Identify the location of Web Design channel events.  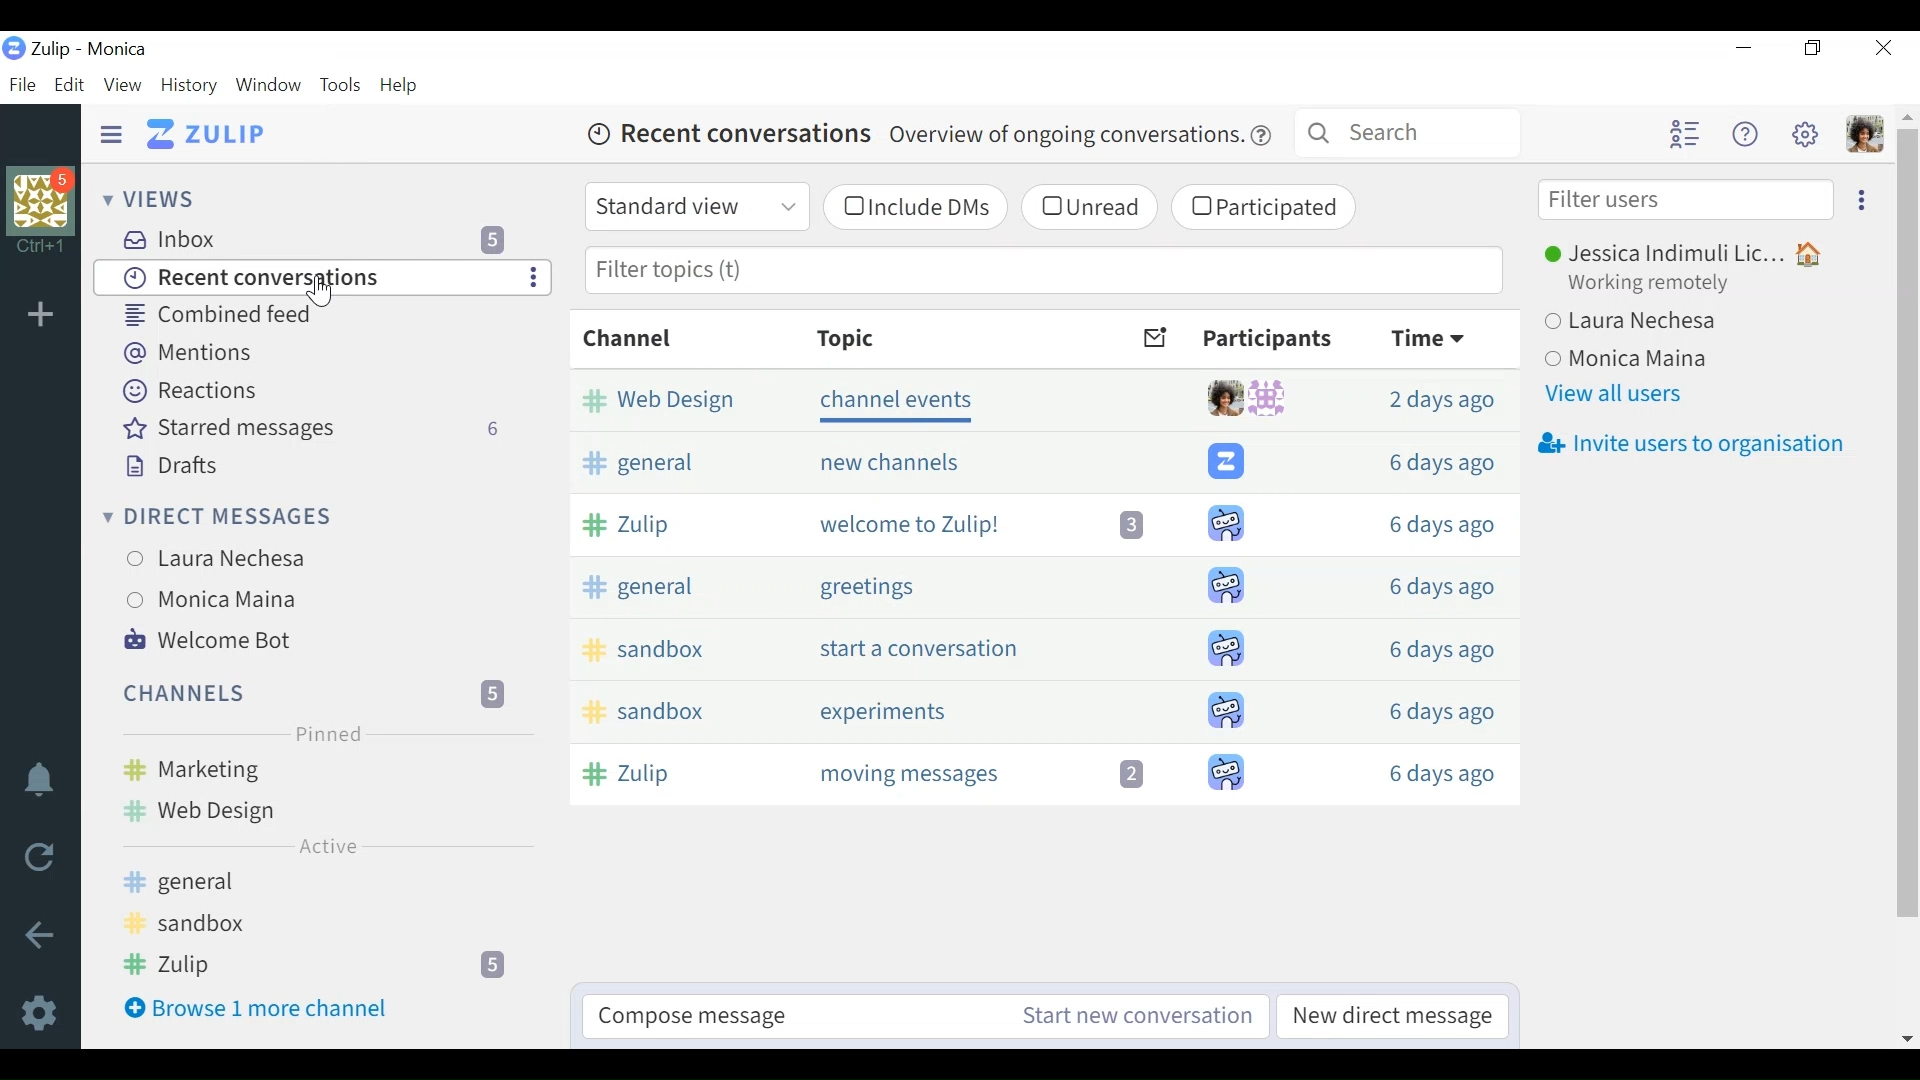
(1041, 397).